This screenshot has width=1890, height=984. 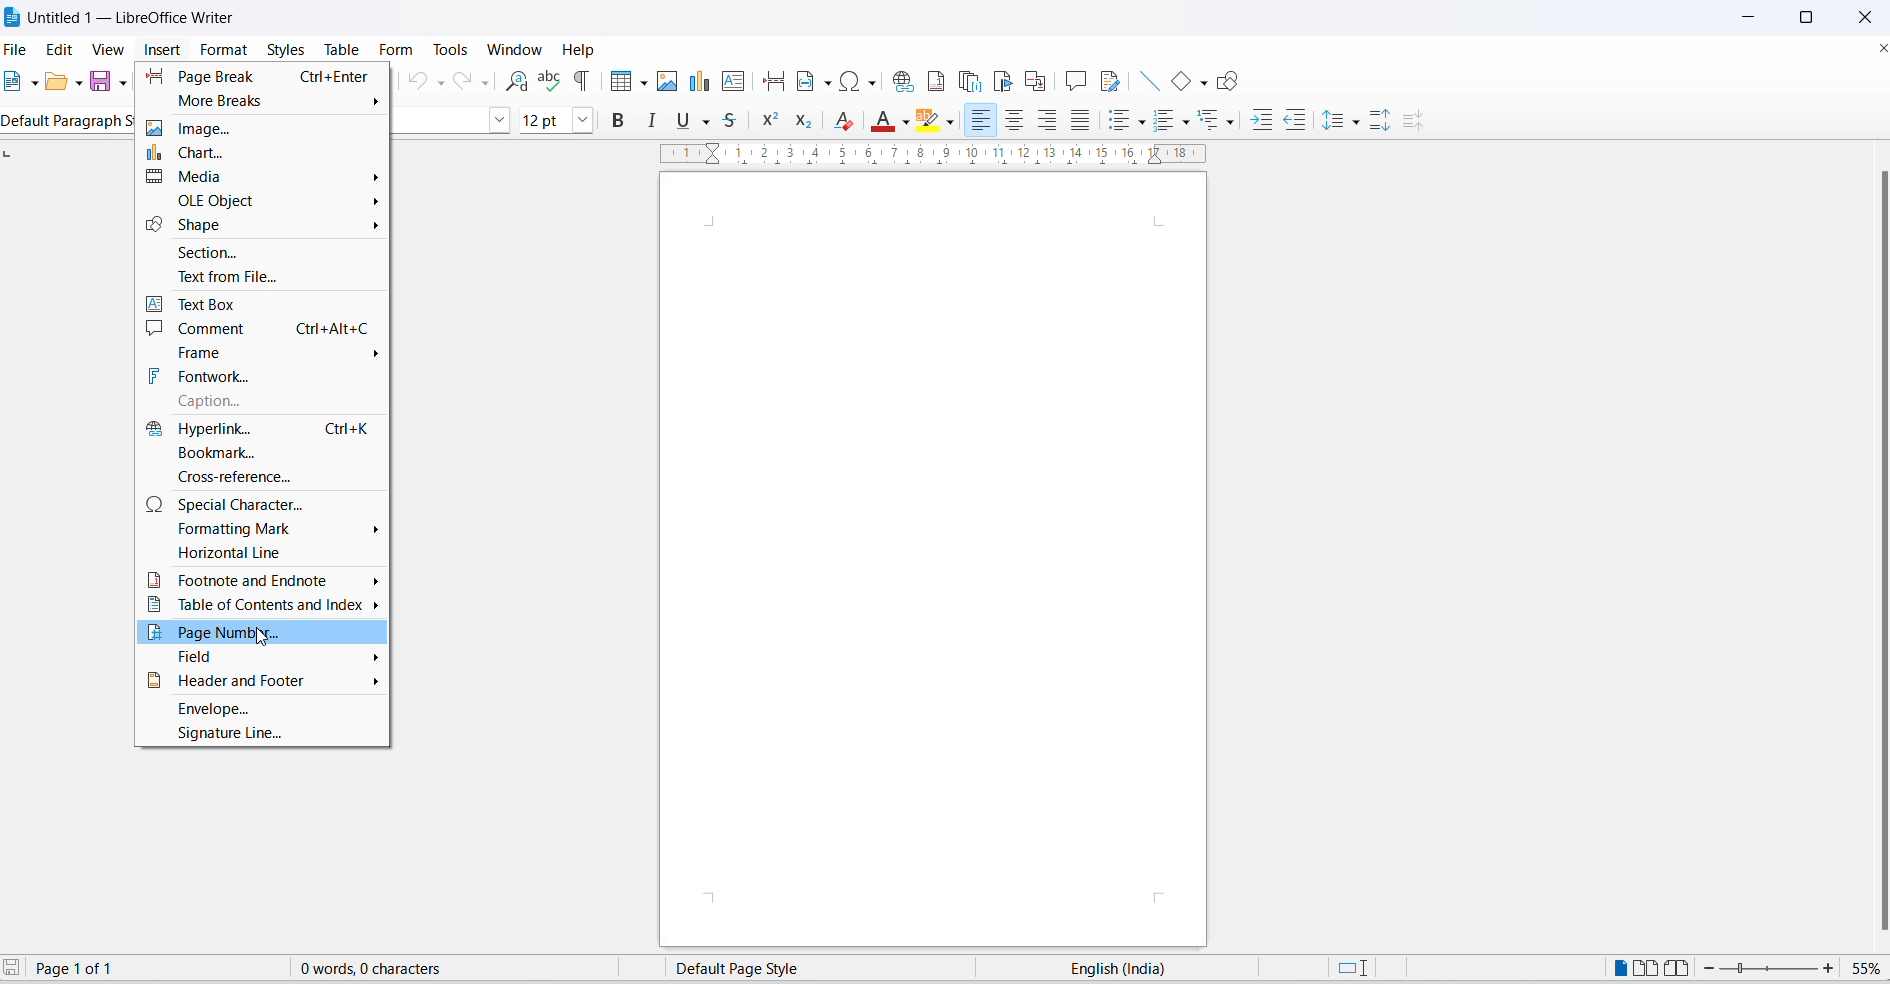 What do you see at coordinates (1262, 122) in the screenshot?
I see `increase indent` at bounding box center [1262, 122].